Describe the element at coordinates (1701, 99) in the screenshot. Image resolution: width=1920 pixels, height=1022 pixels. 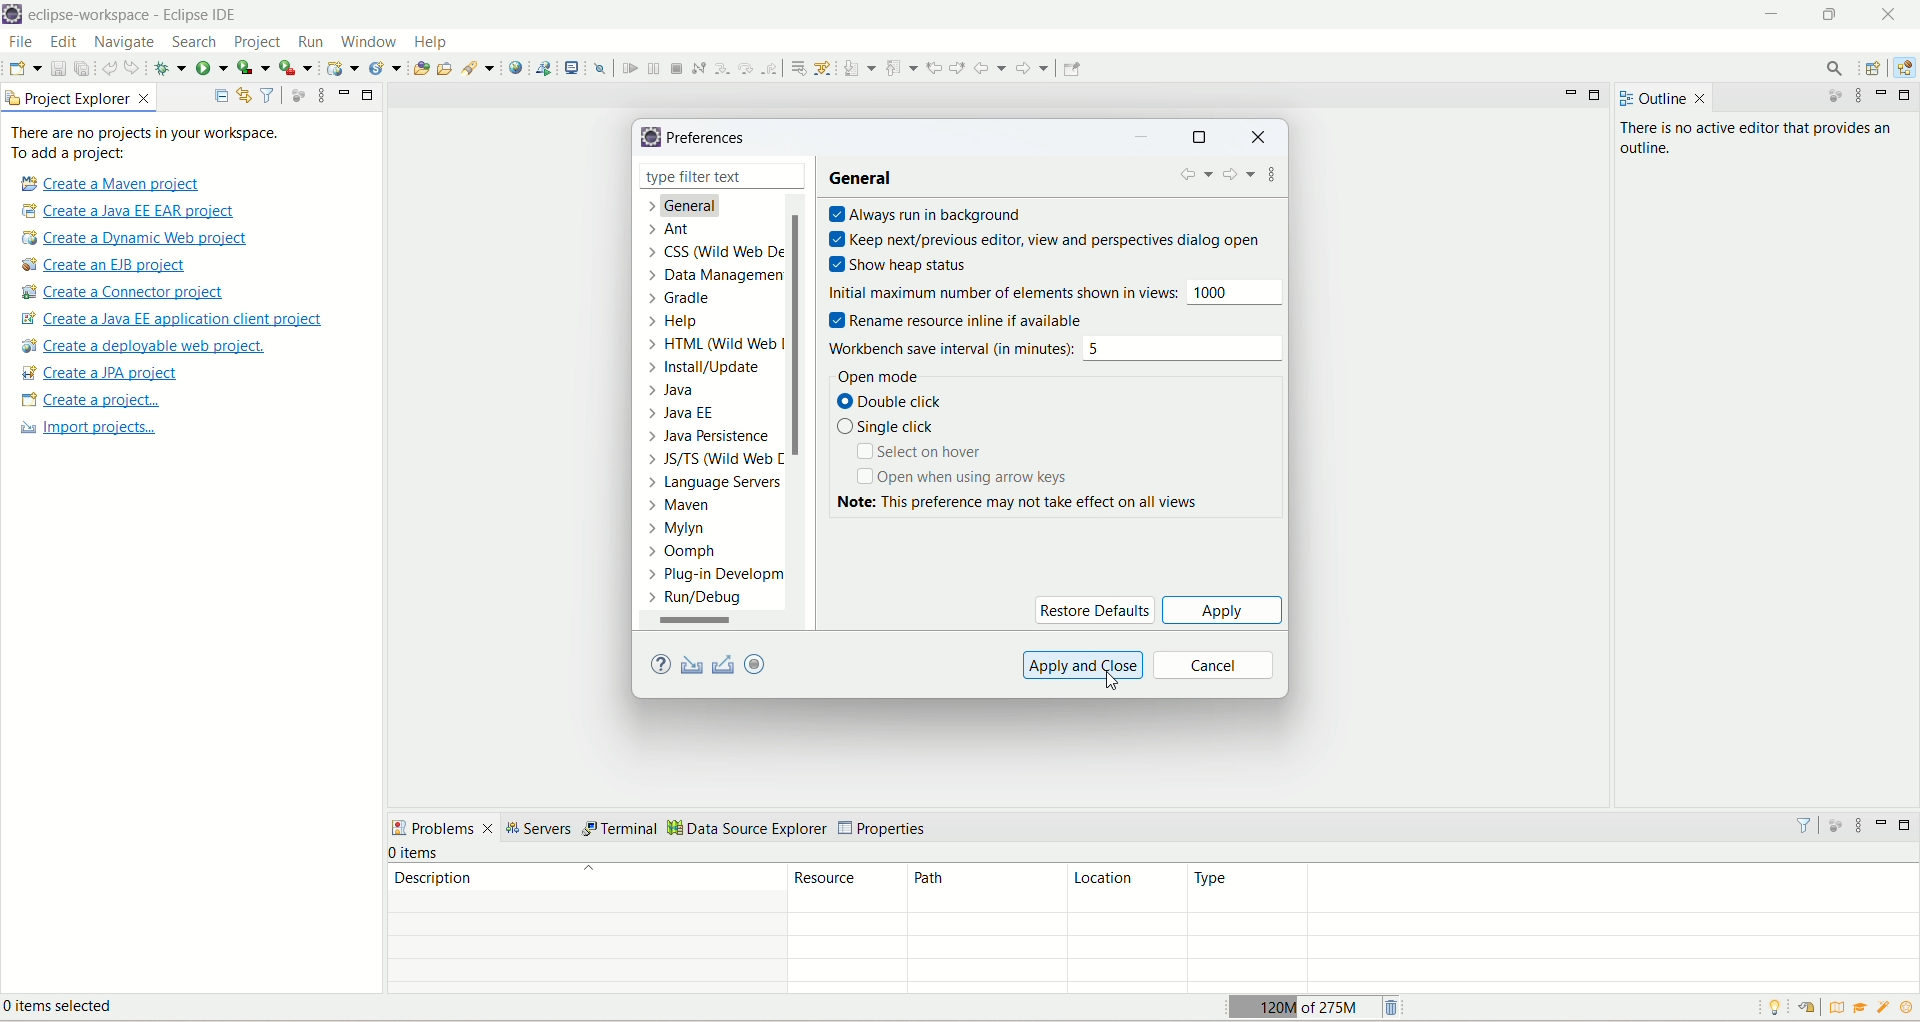
I see `close` at that location.